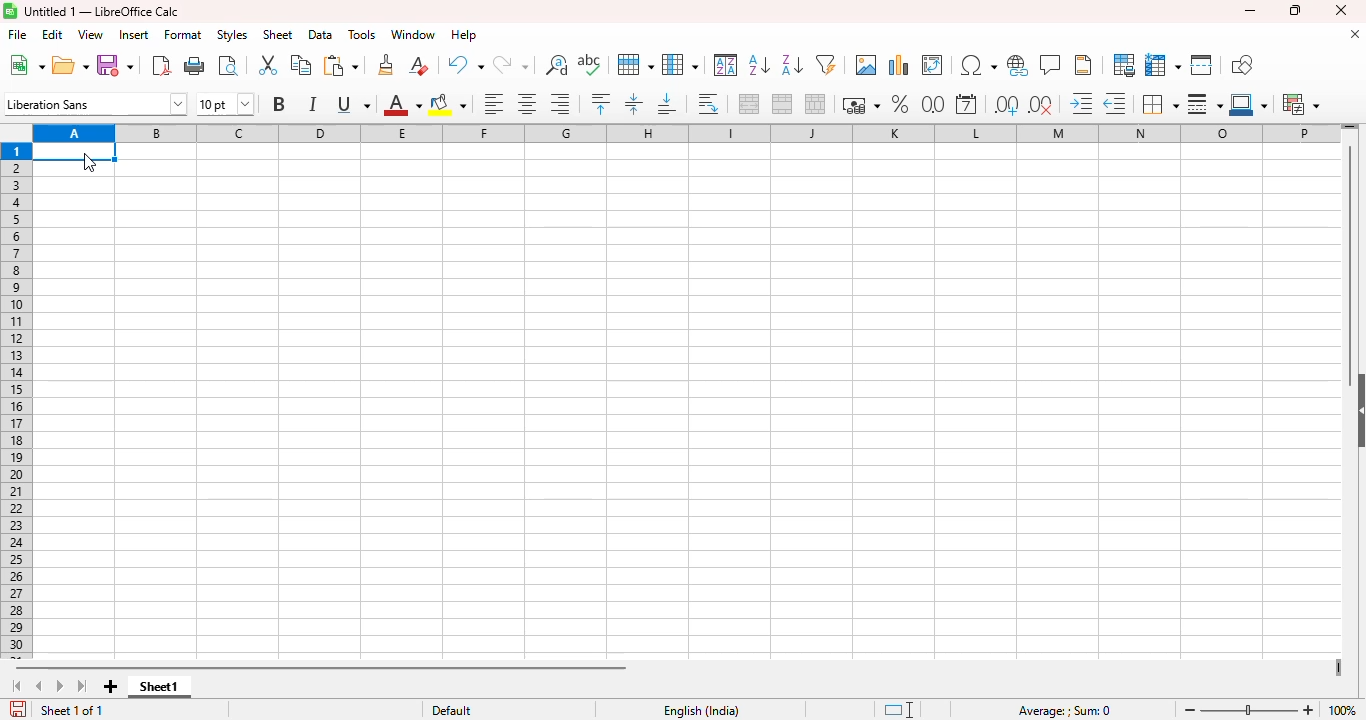  What do you see at coordinates (1115, 104) in the screenshot?
I see `decrease indent` at bounding box center [1115, 104].